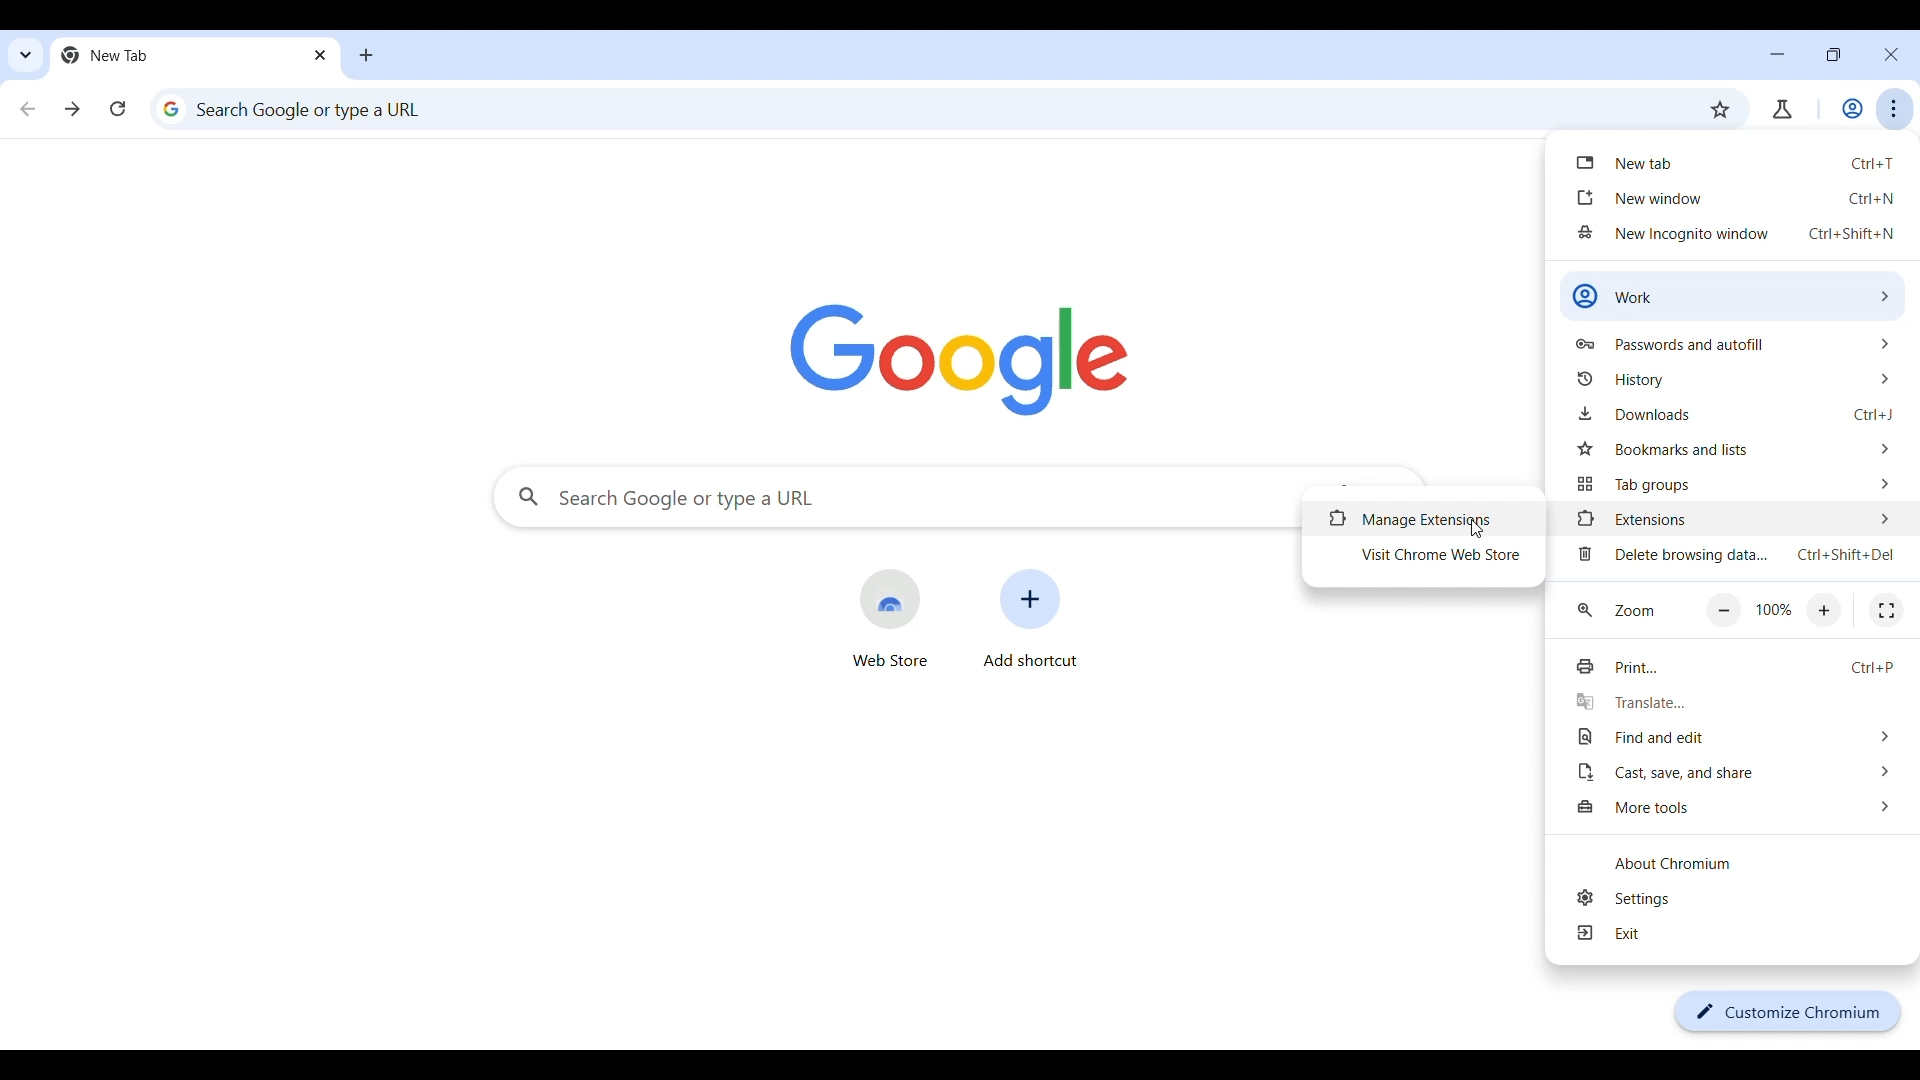  What do you see at coordinates (1731, 295) in the screenshot?
I see `Work options` at bounding box center [1731, 295].